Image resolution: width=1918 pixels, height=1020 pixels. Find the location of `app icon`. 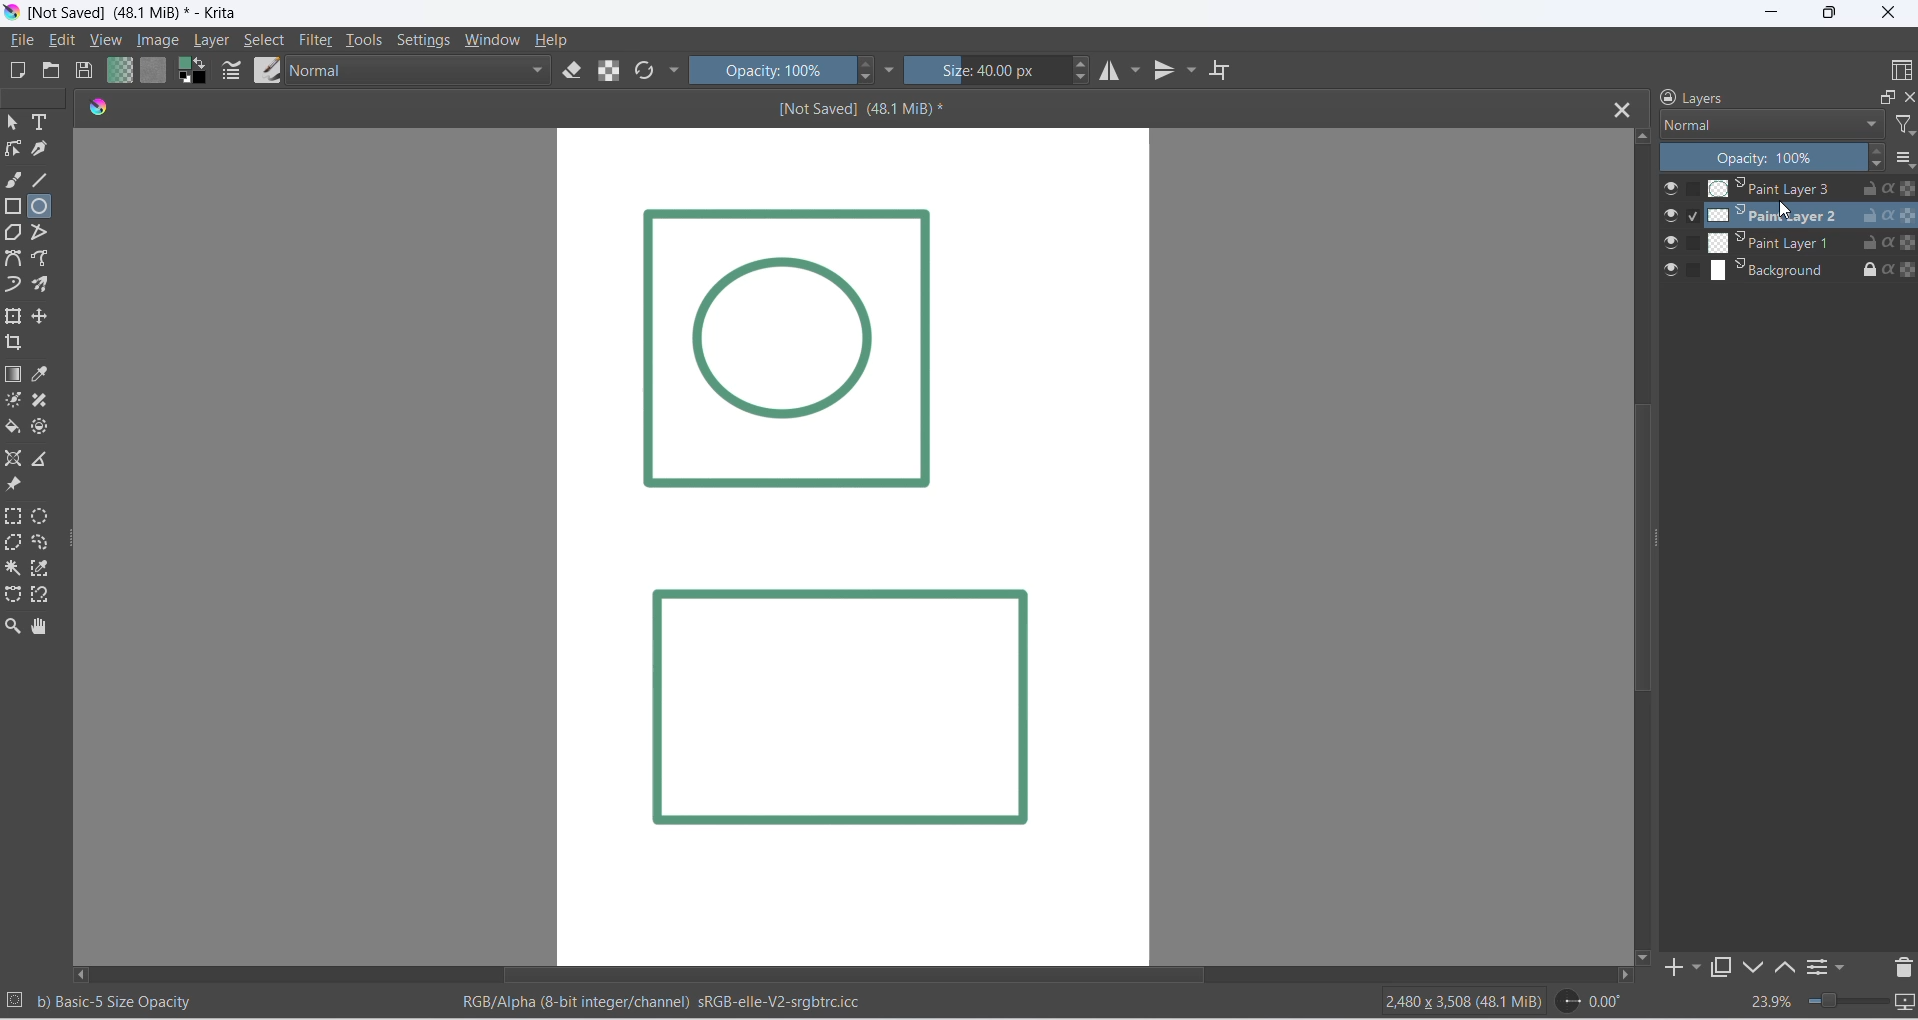

app icon is located at coordinates (13, 13).